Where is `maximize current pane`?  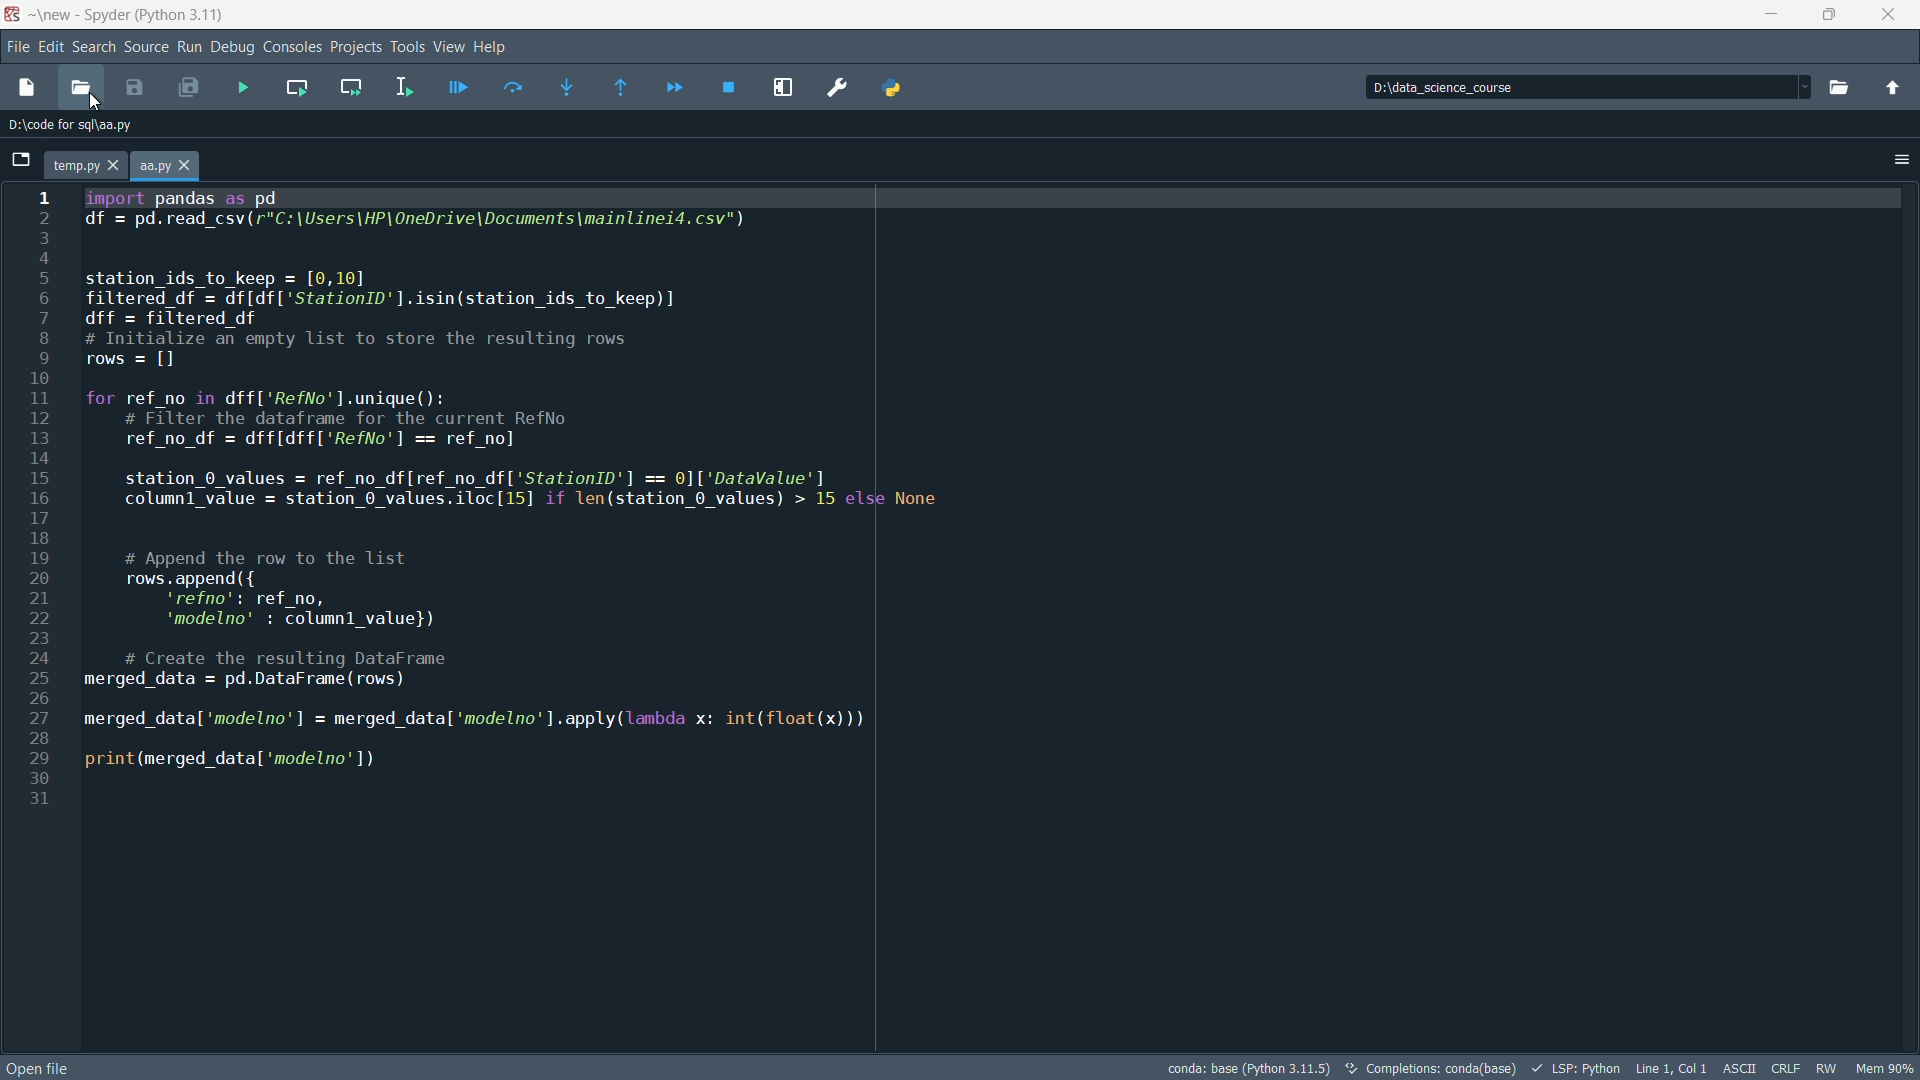
maximize current pane is located at coordinates (781, 88).